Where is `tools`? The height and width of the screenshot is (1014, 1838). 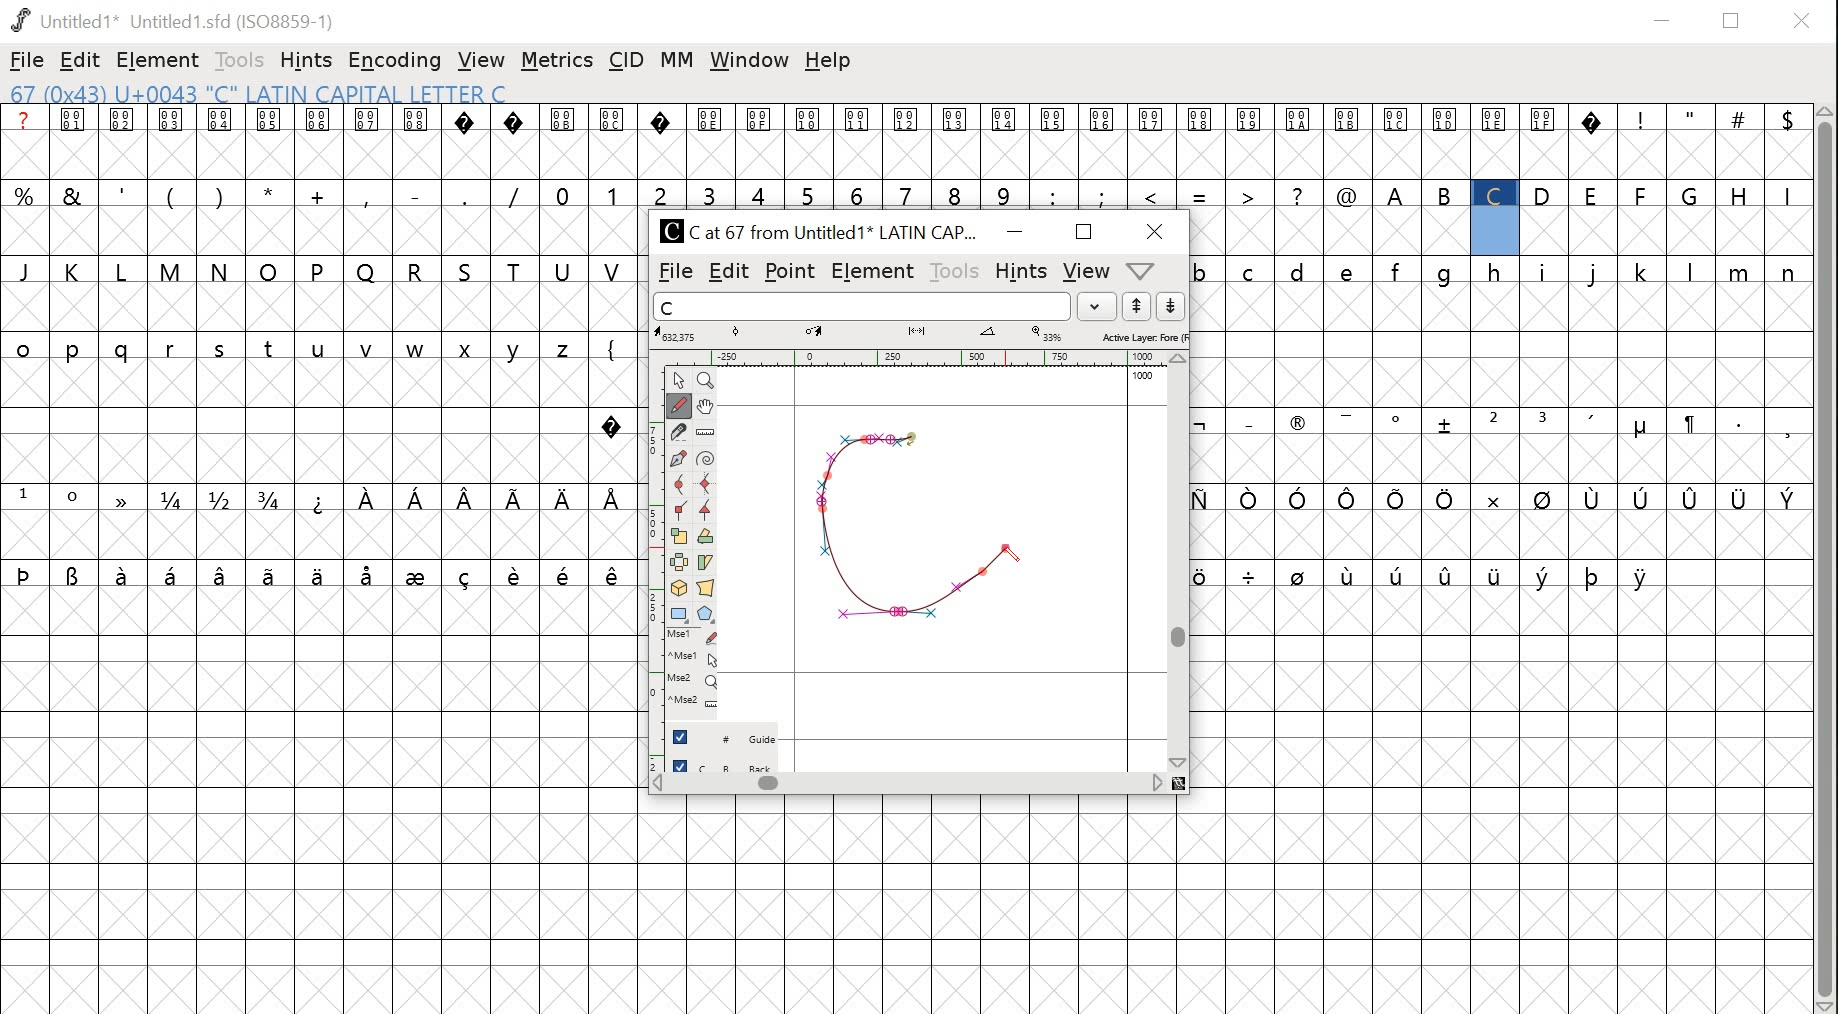 tools is located at coordinates (239, 62).